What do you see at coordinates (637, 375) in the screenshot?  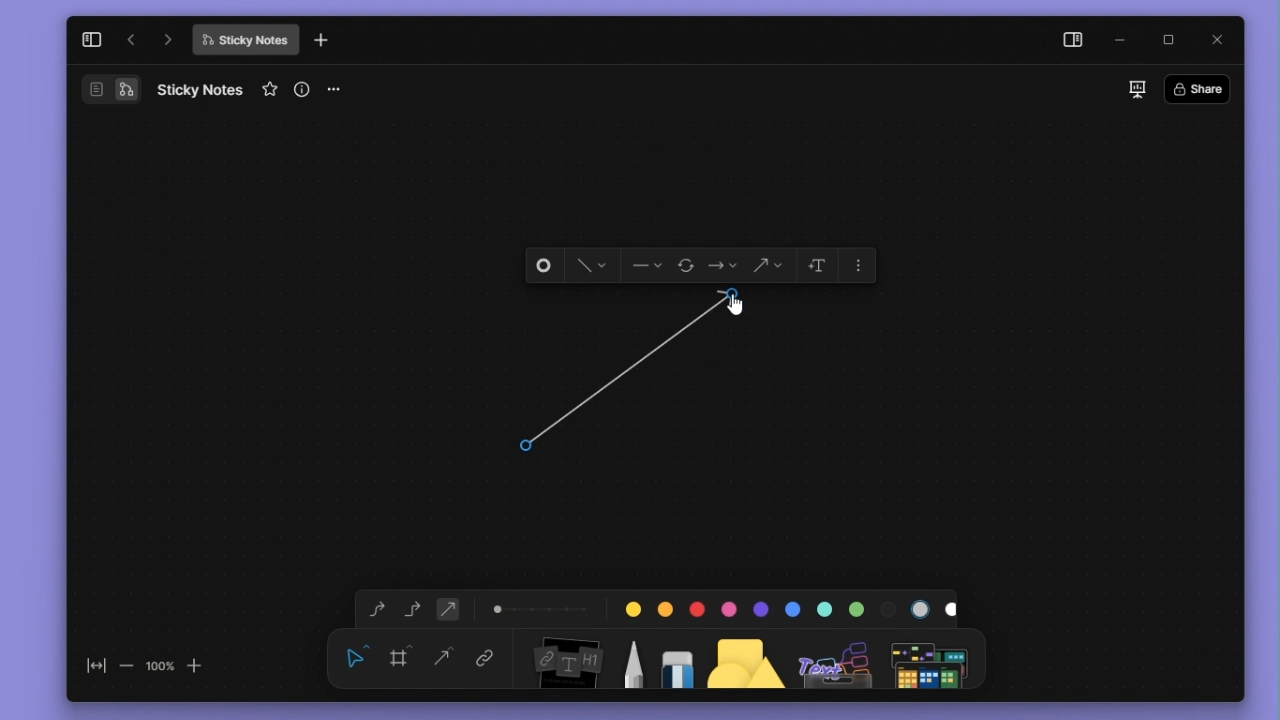 I see `arrow` at bounding box center [637, 375].